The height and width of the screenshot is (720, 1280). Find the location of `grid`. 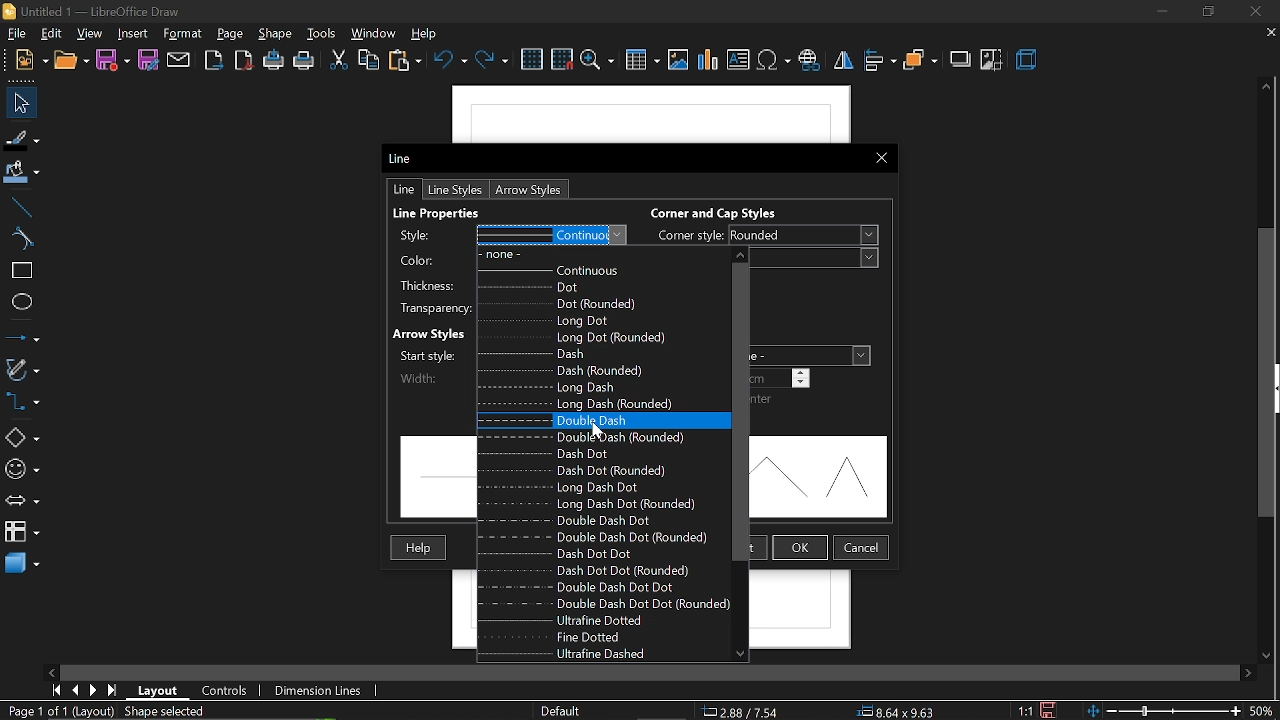

grid is located at coordinates (534, 59).